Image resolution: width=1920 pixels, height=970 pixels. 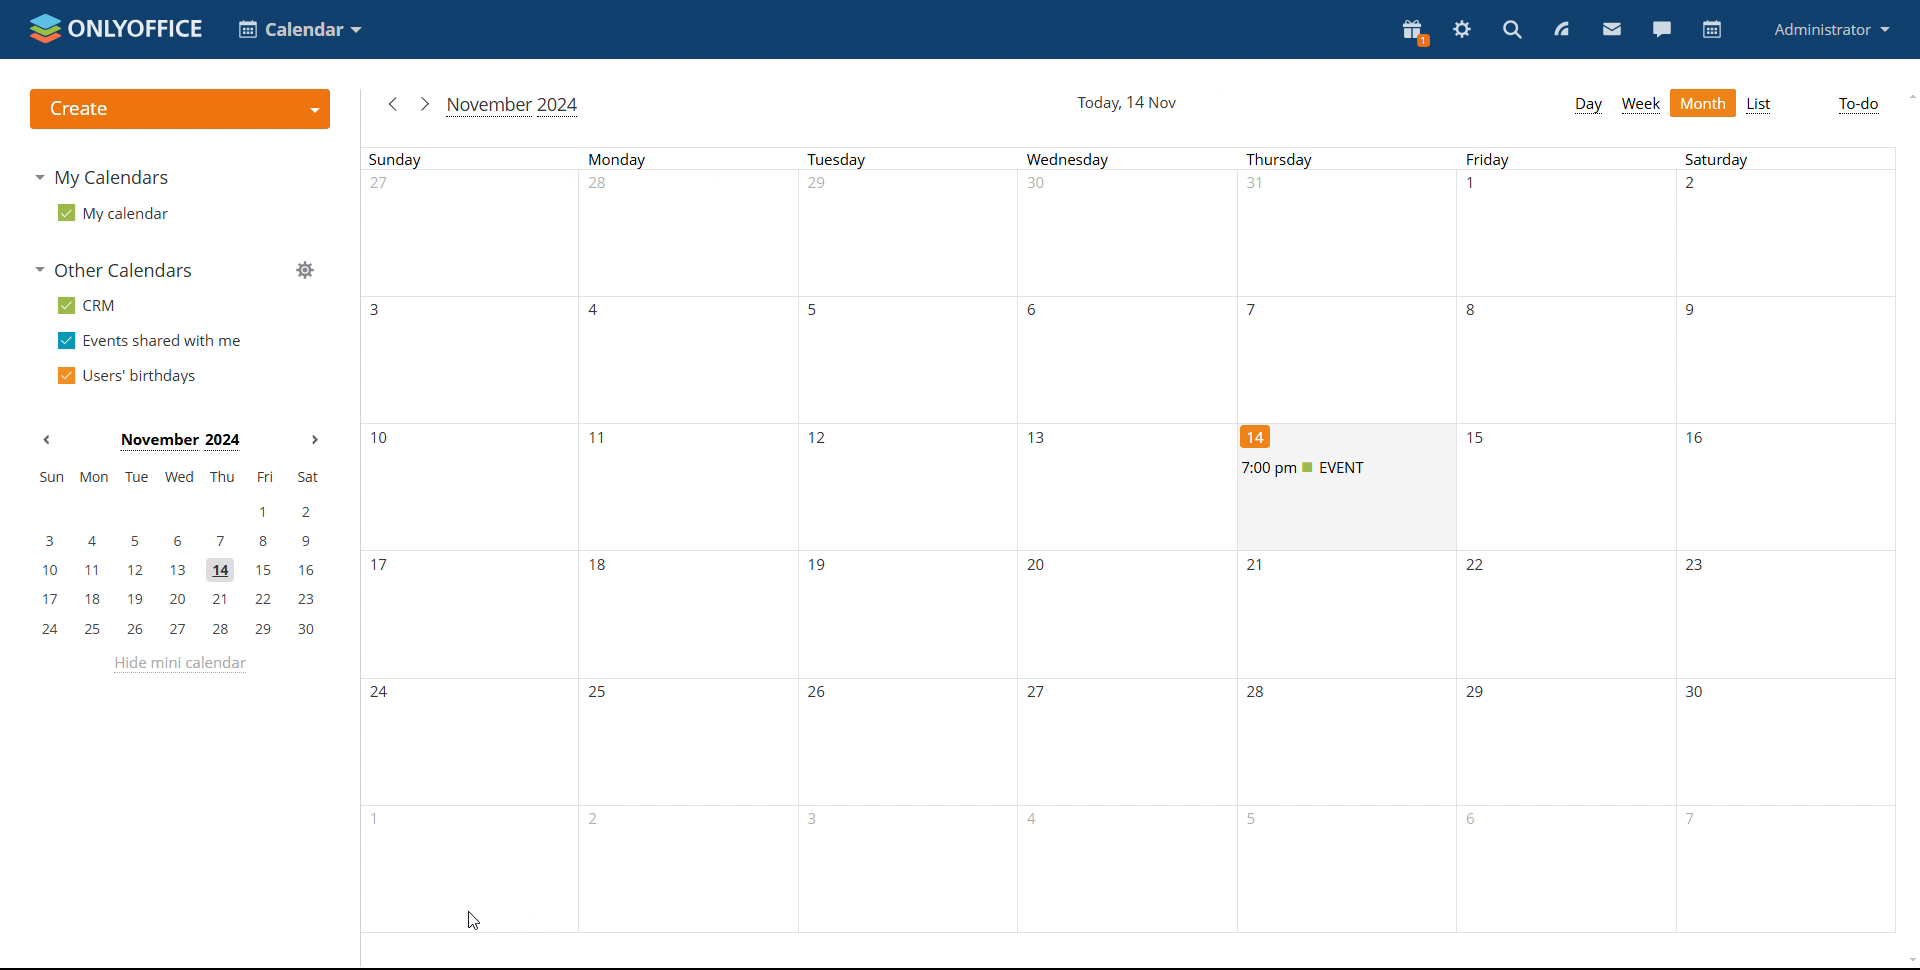 What do you see at coordinates (47, 439) in the screenshot?
I see `previous month` at bounding box center [47, 439].